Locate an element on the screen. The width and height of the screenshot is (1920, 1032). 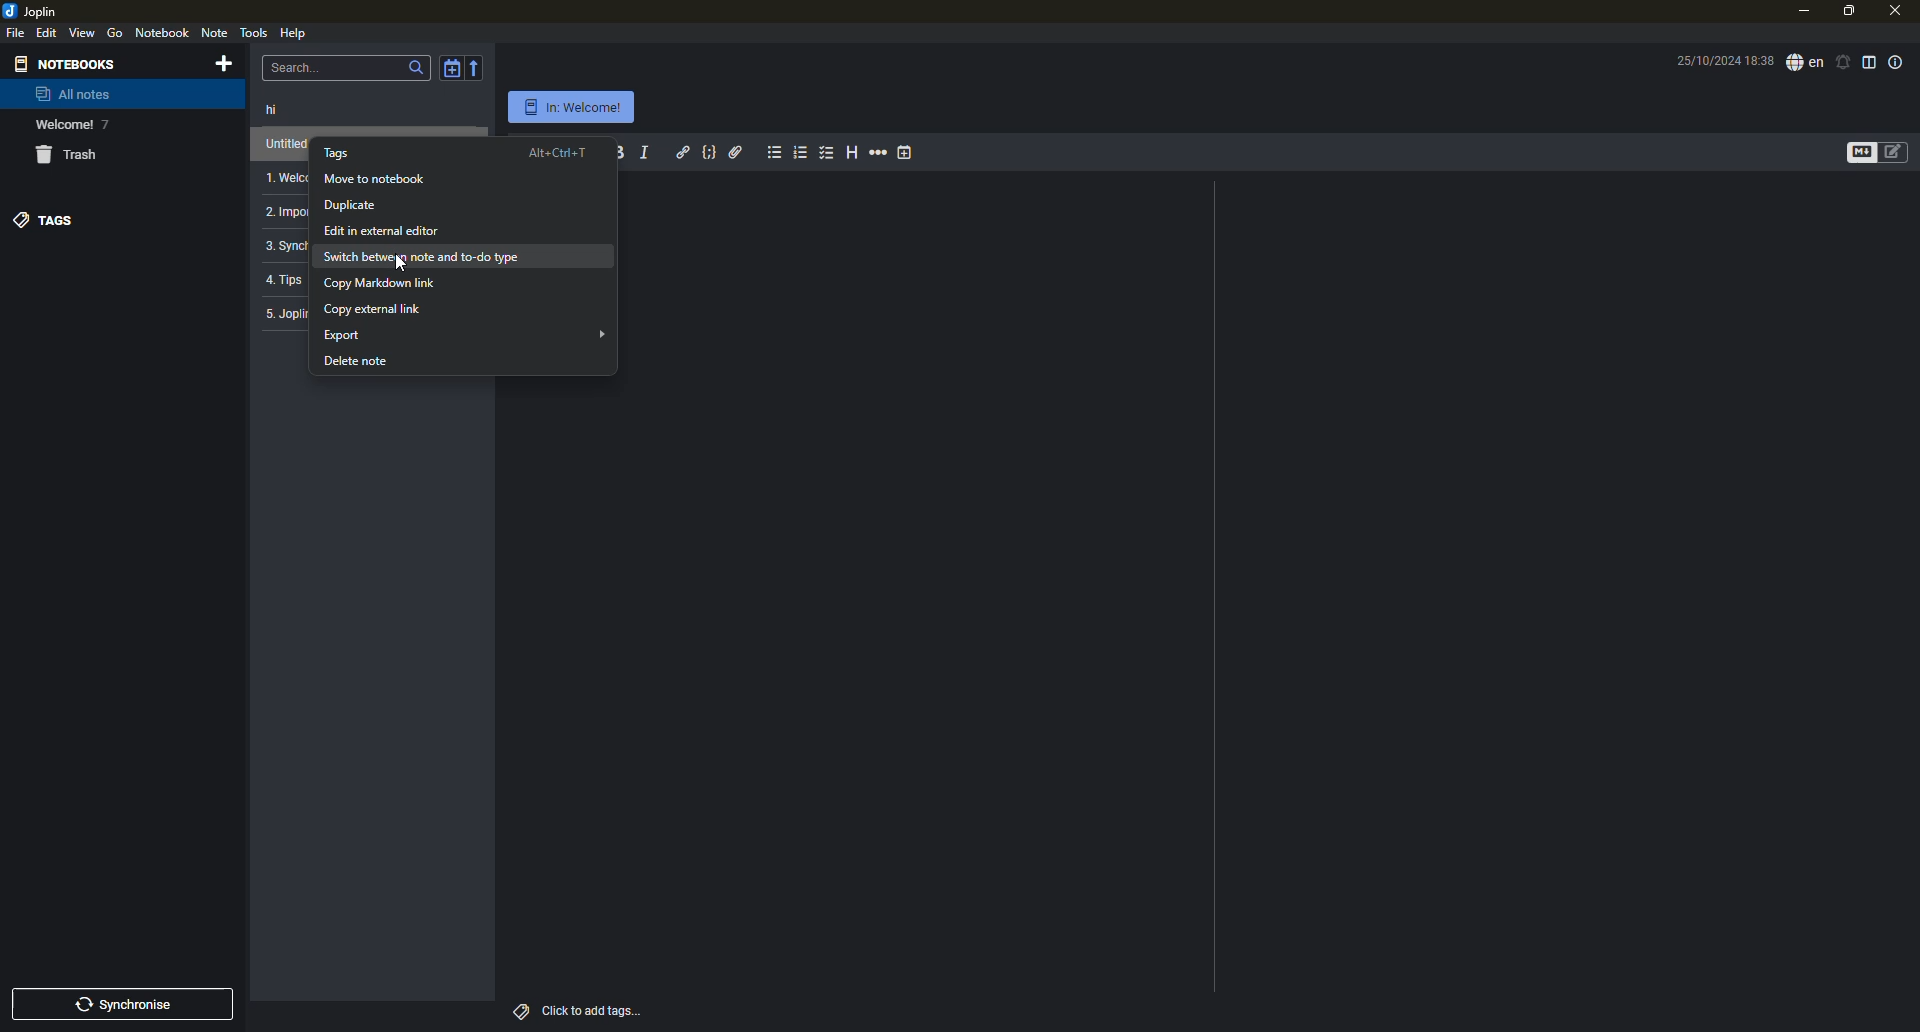
close is located at coordinates (1899, 11).